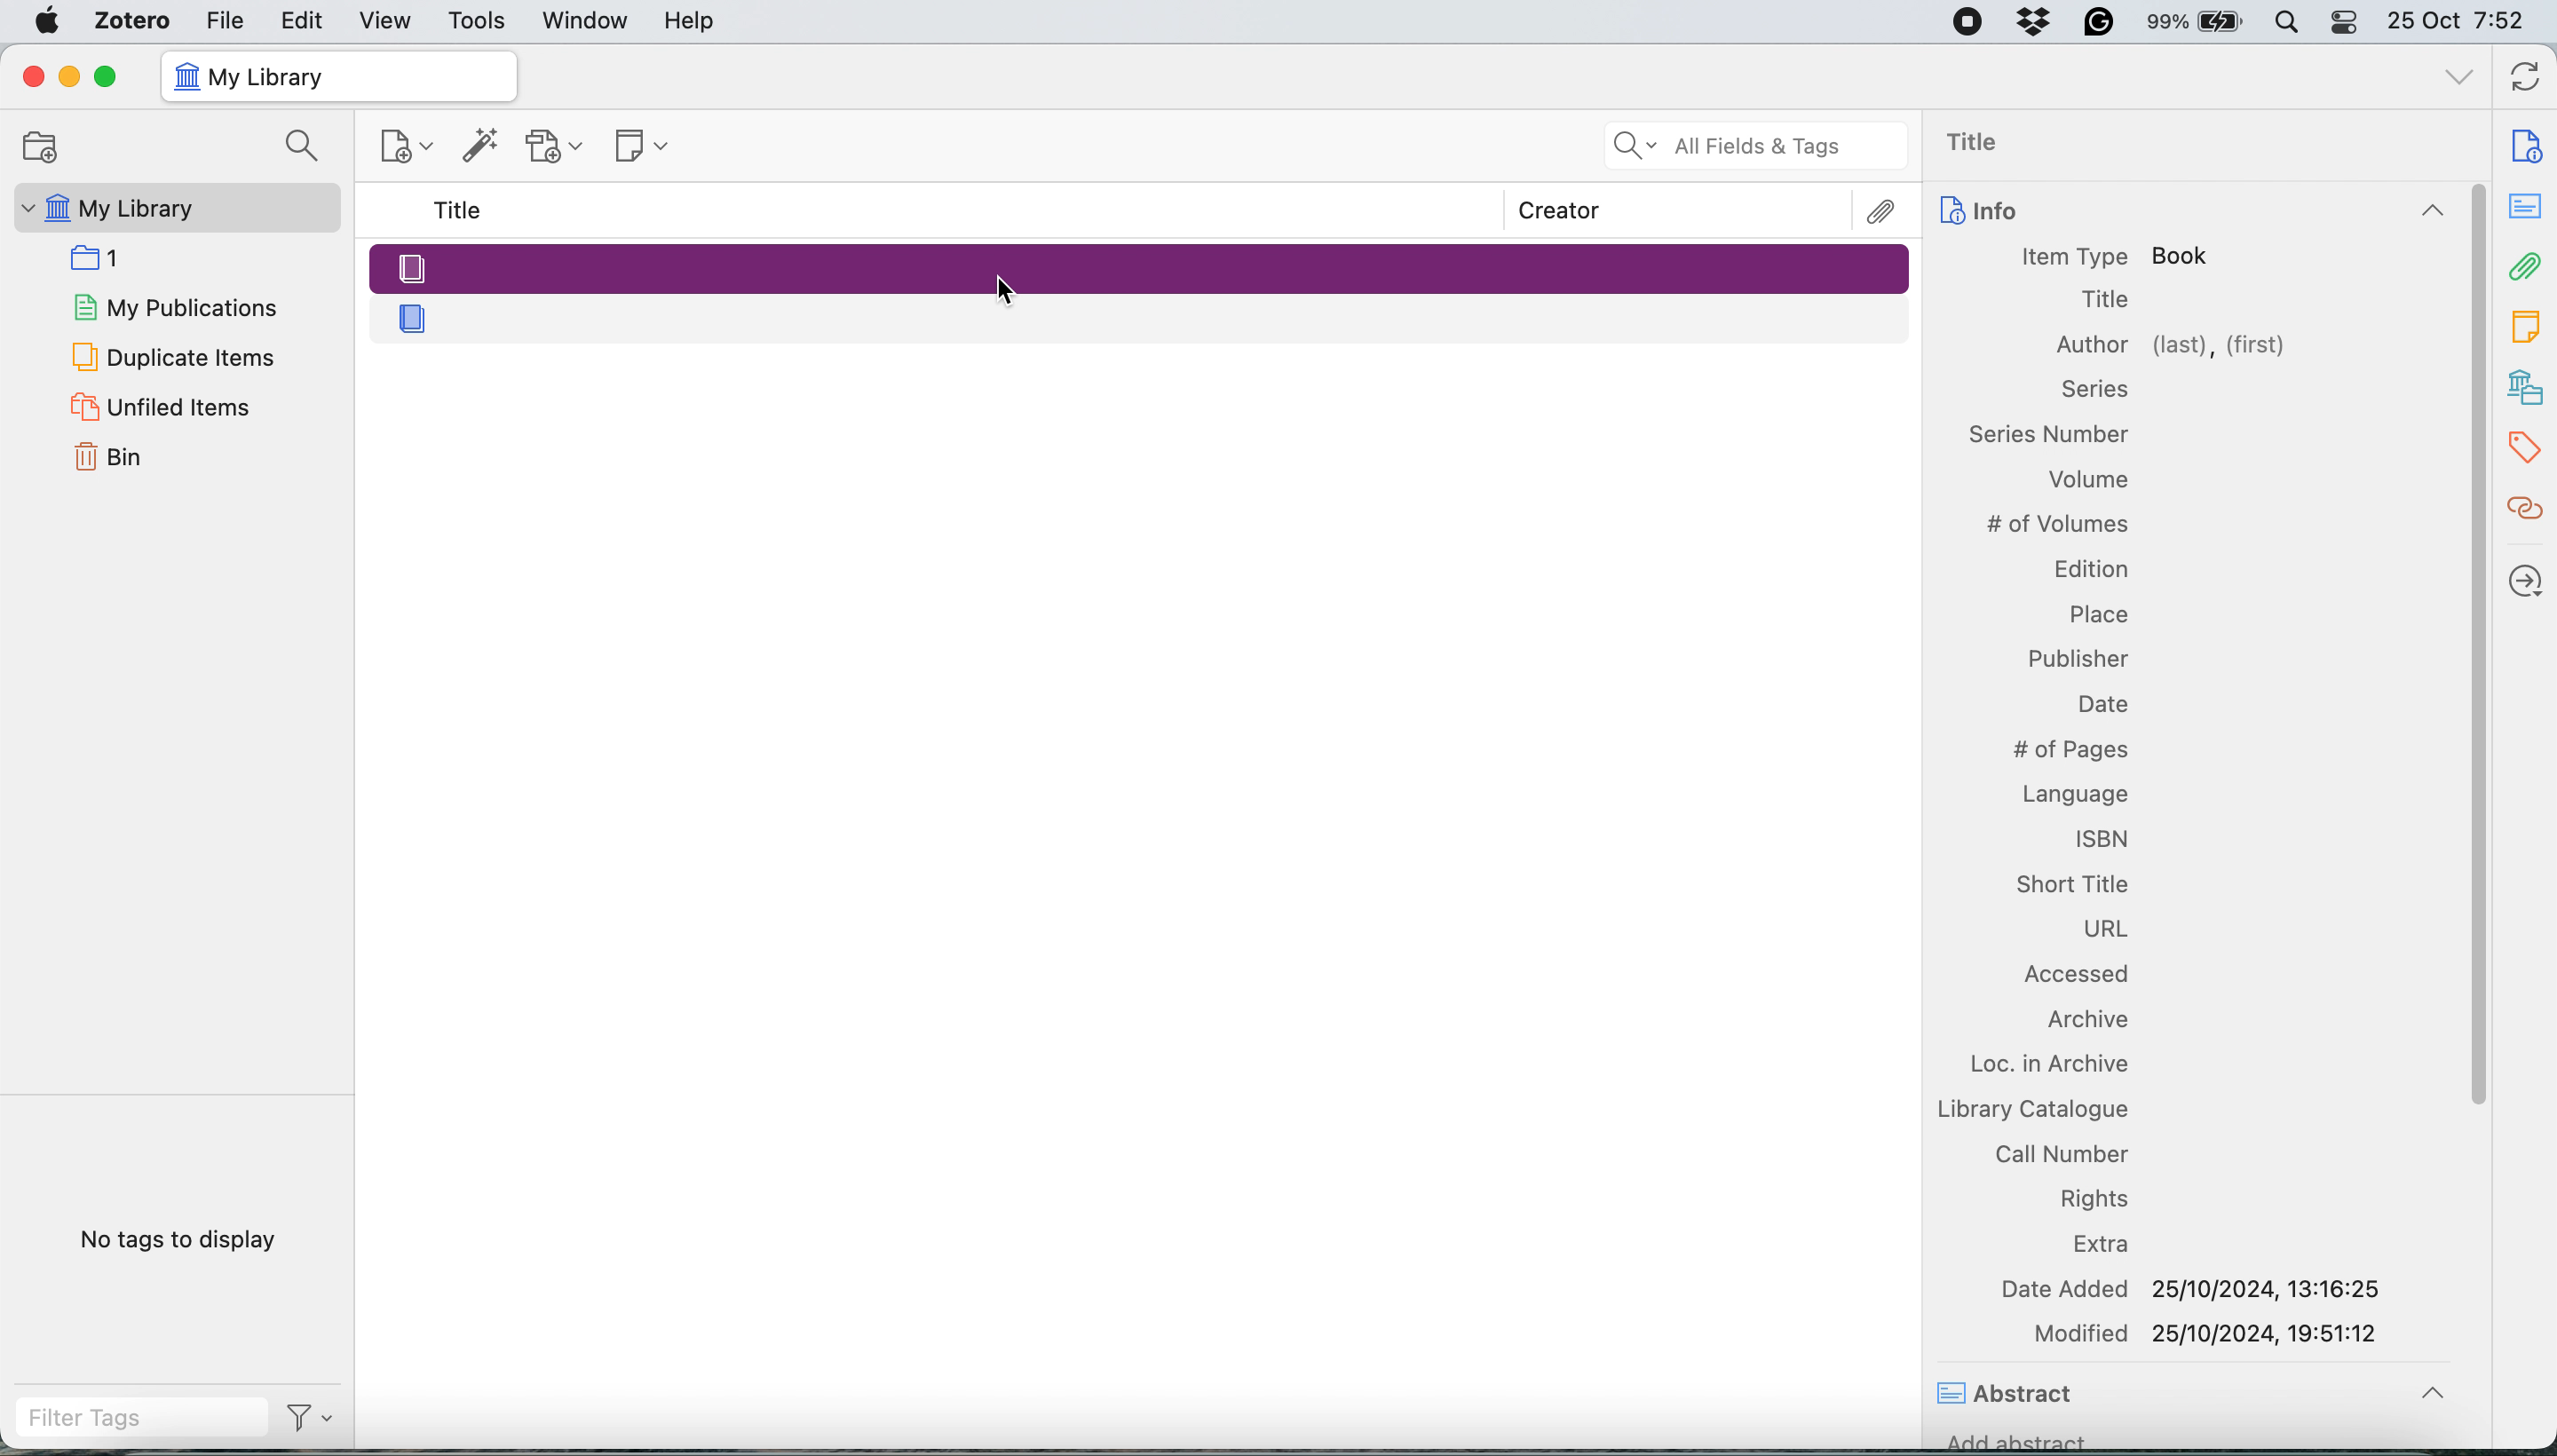 This screenshot has width=2557, height=1456. Describe the element at coordinates (2460, 80) in the screenshot. I see `list all tabs` at that location.